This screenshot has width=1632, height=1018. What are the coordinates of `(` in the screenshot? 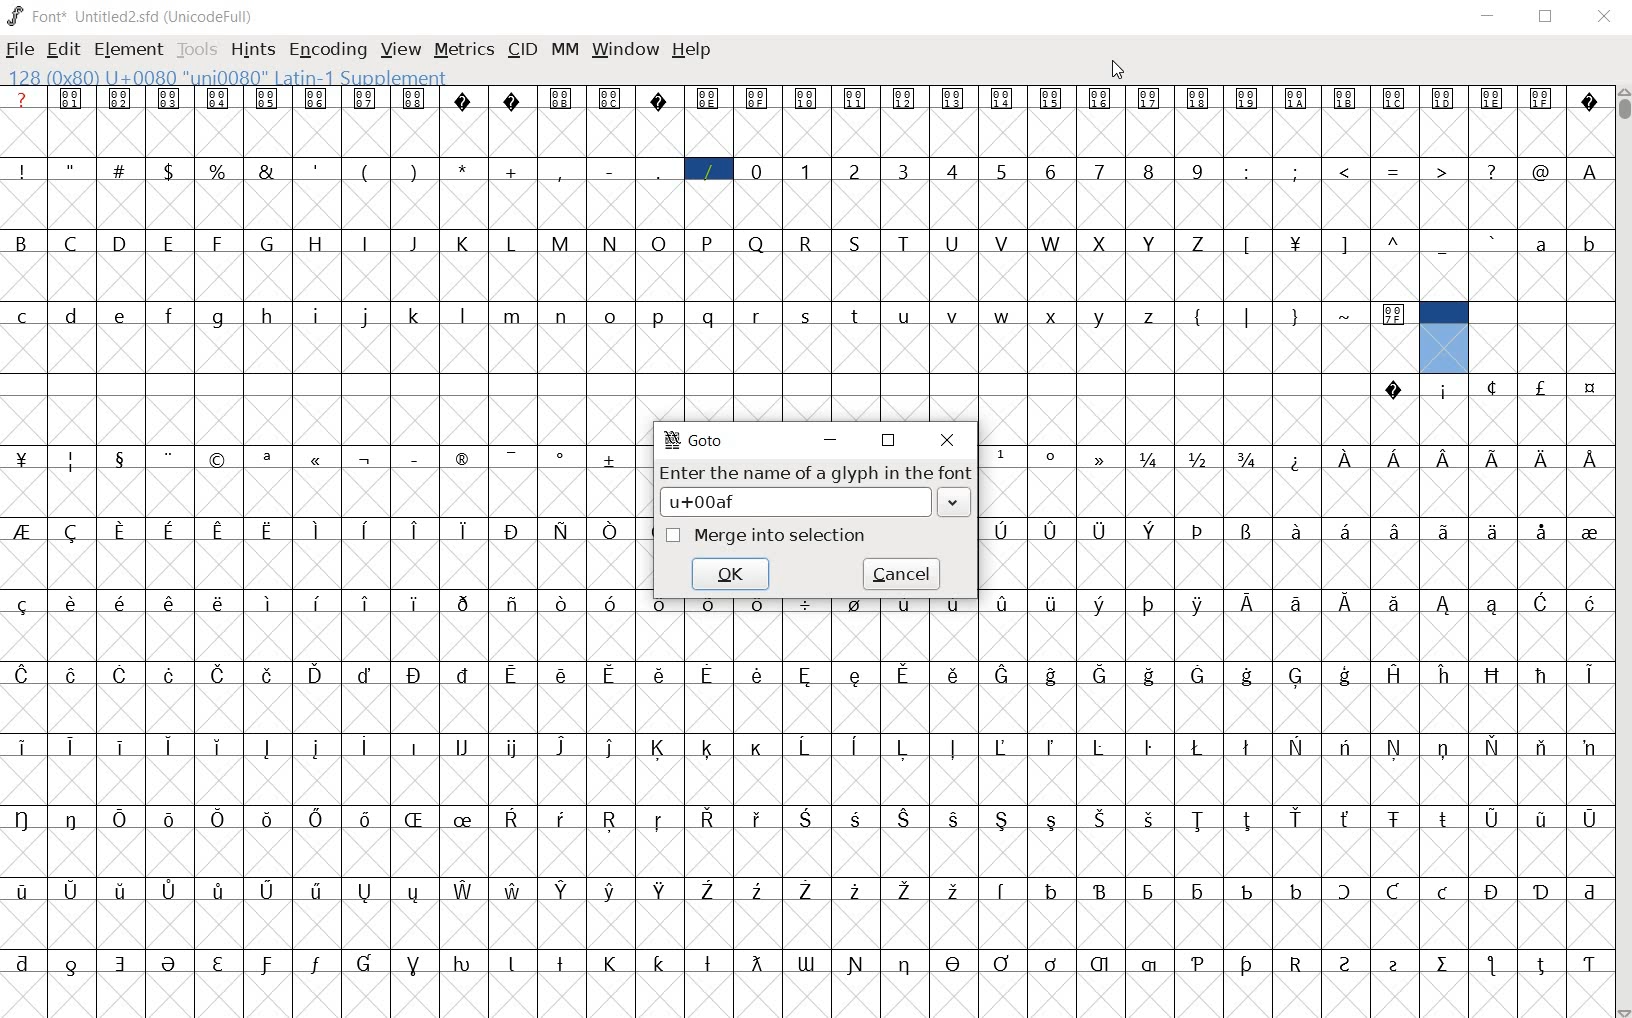 It's located at (366, 170).